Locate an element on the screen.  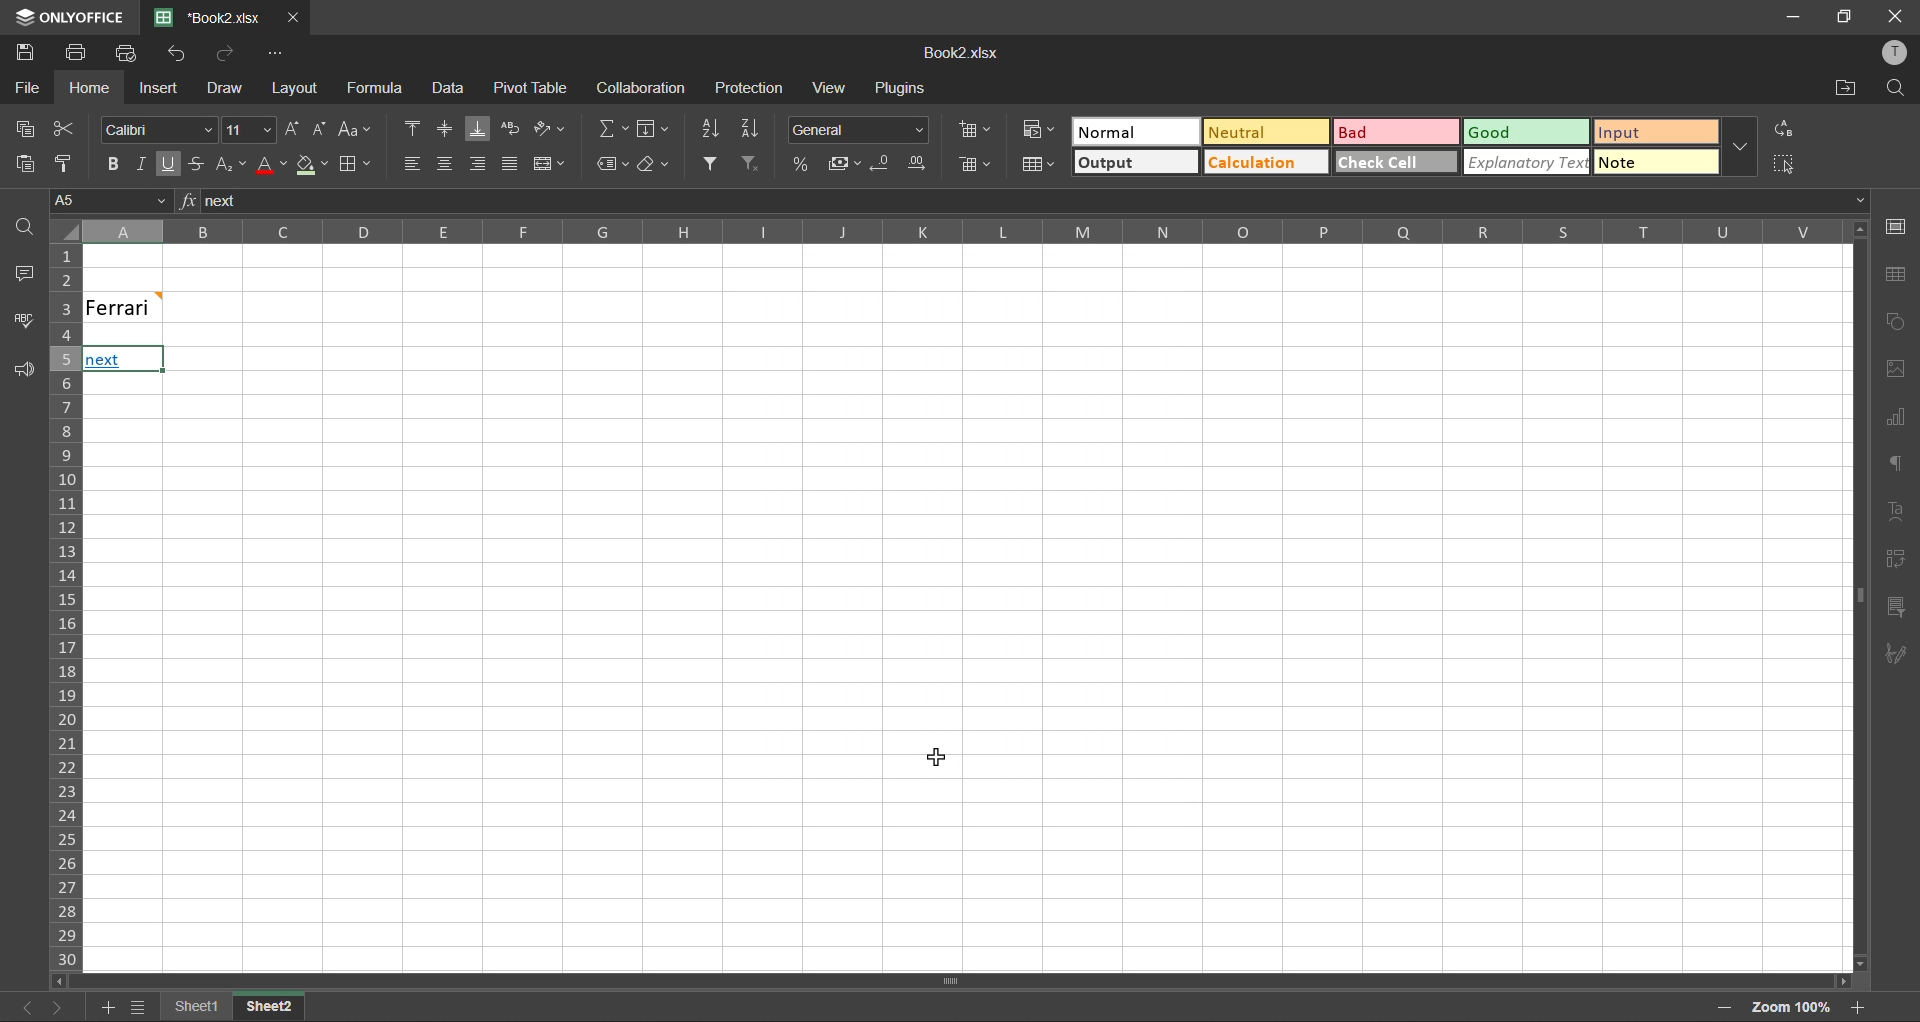
find is located at coordinates (1896, 87).